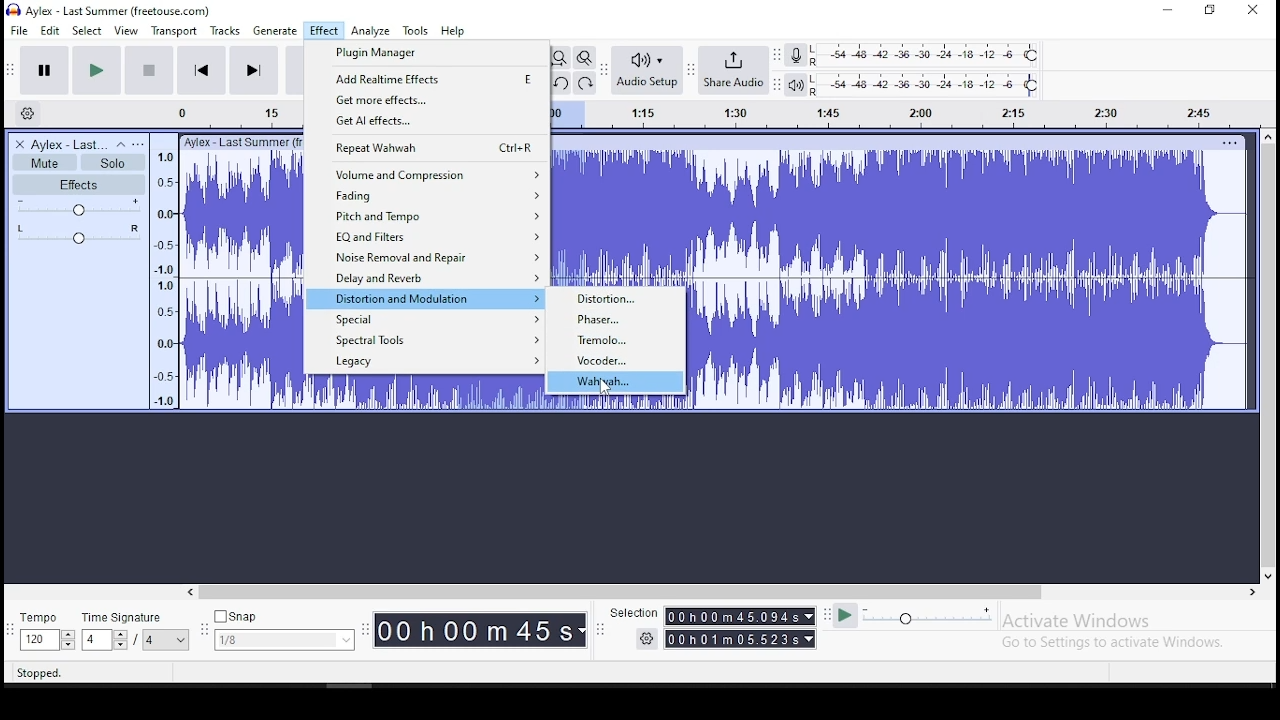  Describe the element at coordinates (19, 144) in the screenshot. I see `delete track` at that location.